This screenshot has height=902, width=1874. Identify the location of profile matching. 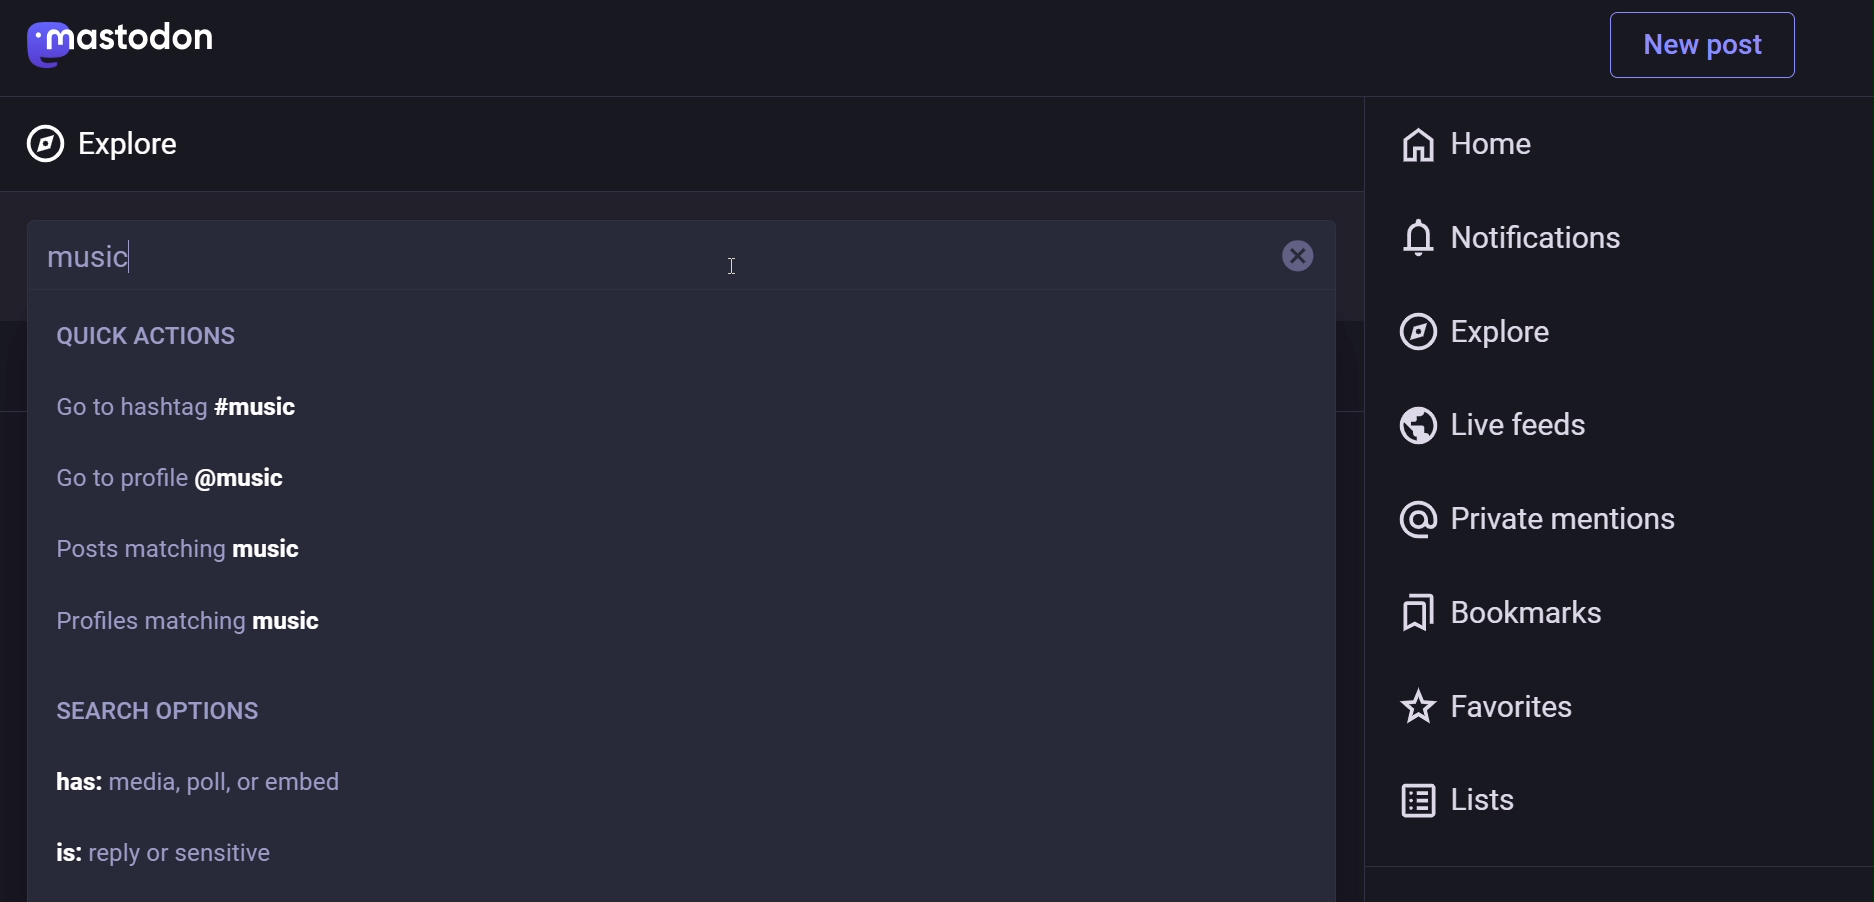
(195, 623).